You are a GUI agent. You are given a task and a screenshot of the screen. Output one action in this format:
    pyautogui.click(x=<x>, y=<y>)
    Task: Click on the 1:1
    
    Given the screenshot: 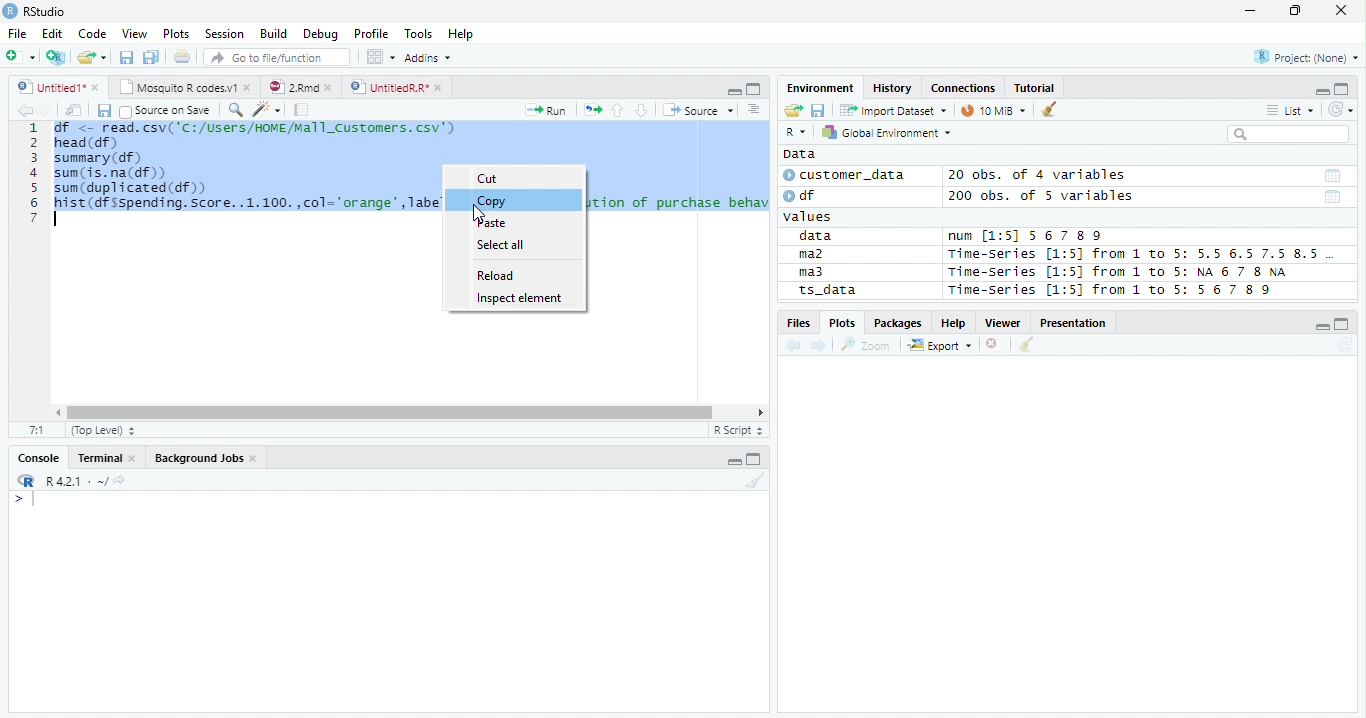 What is the action you would take?
    pyautogui.click(x=37, y=430)
    